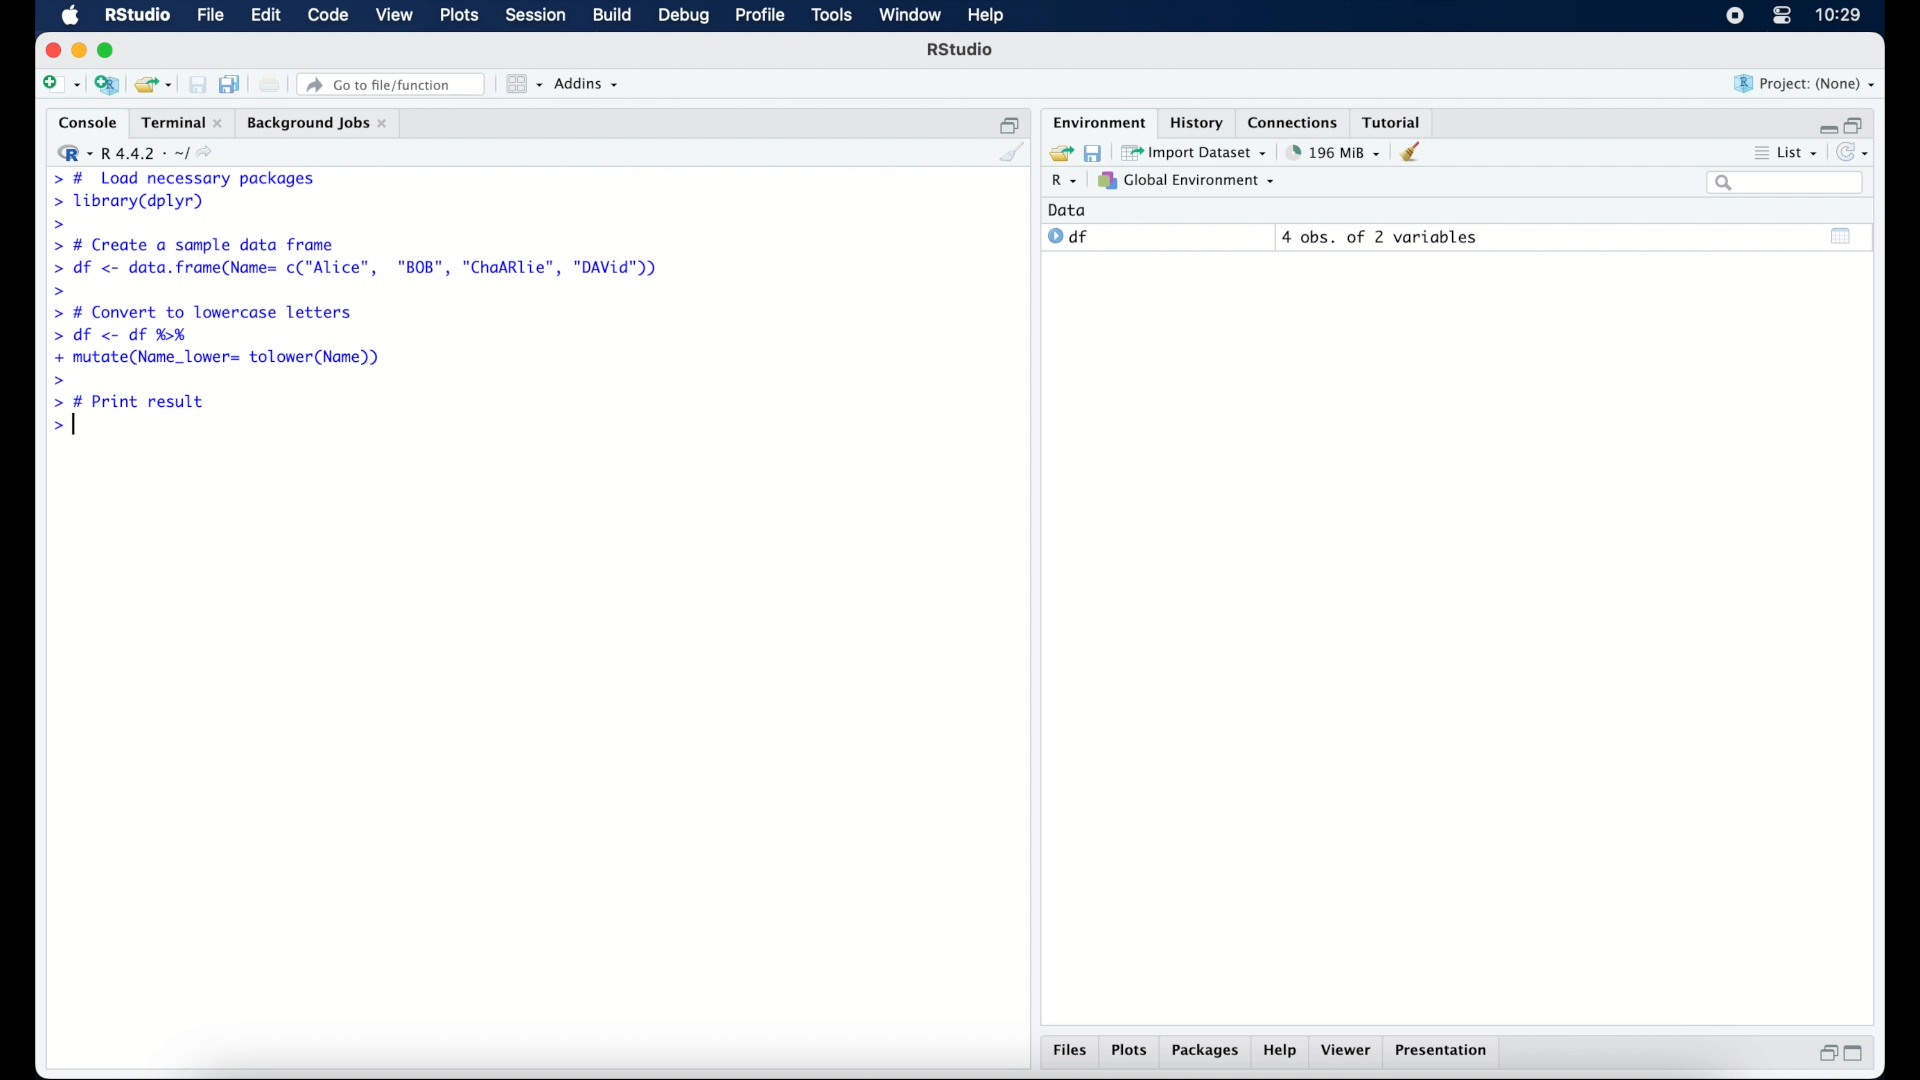 This screenshot has width=1920, height=1080. Describe the element at coordinates (1206, 1053) in the screenshot. I see `packages` at that location.